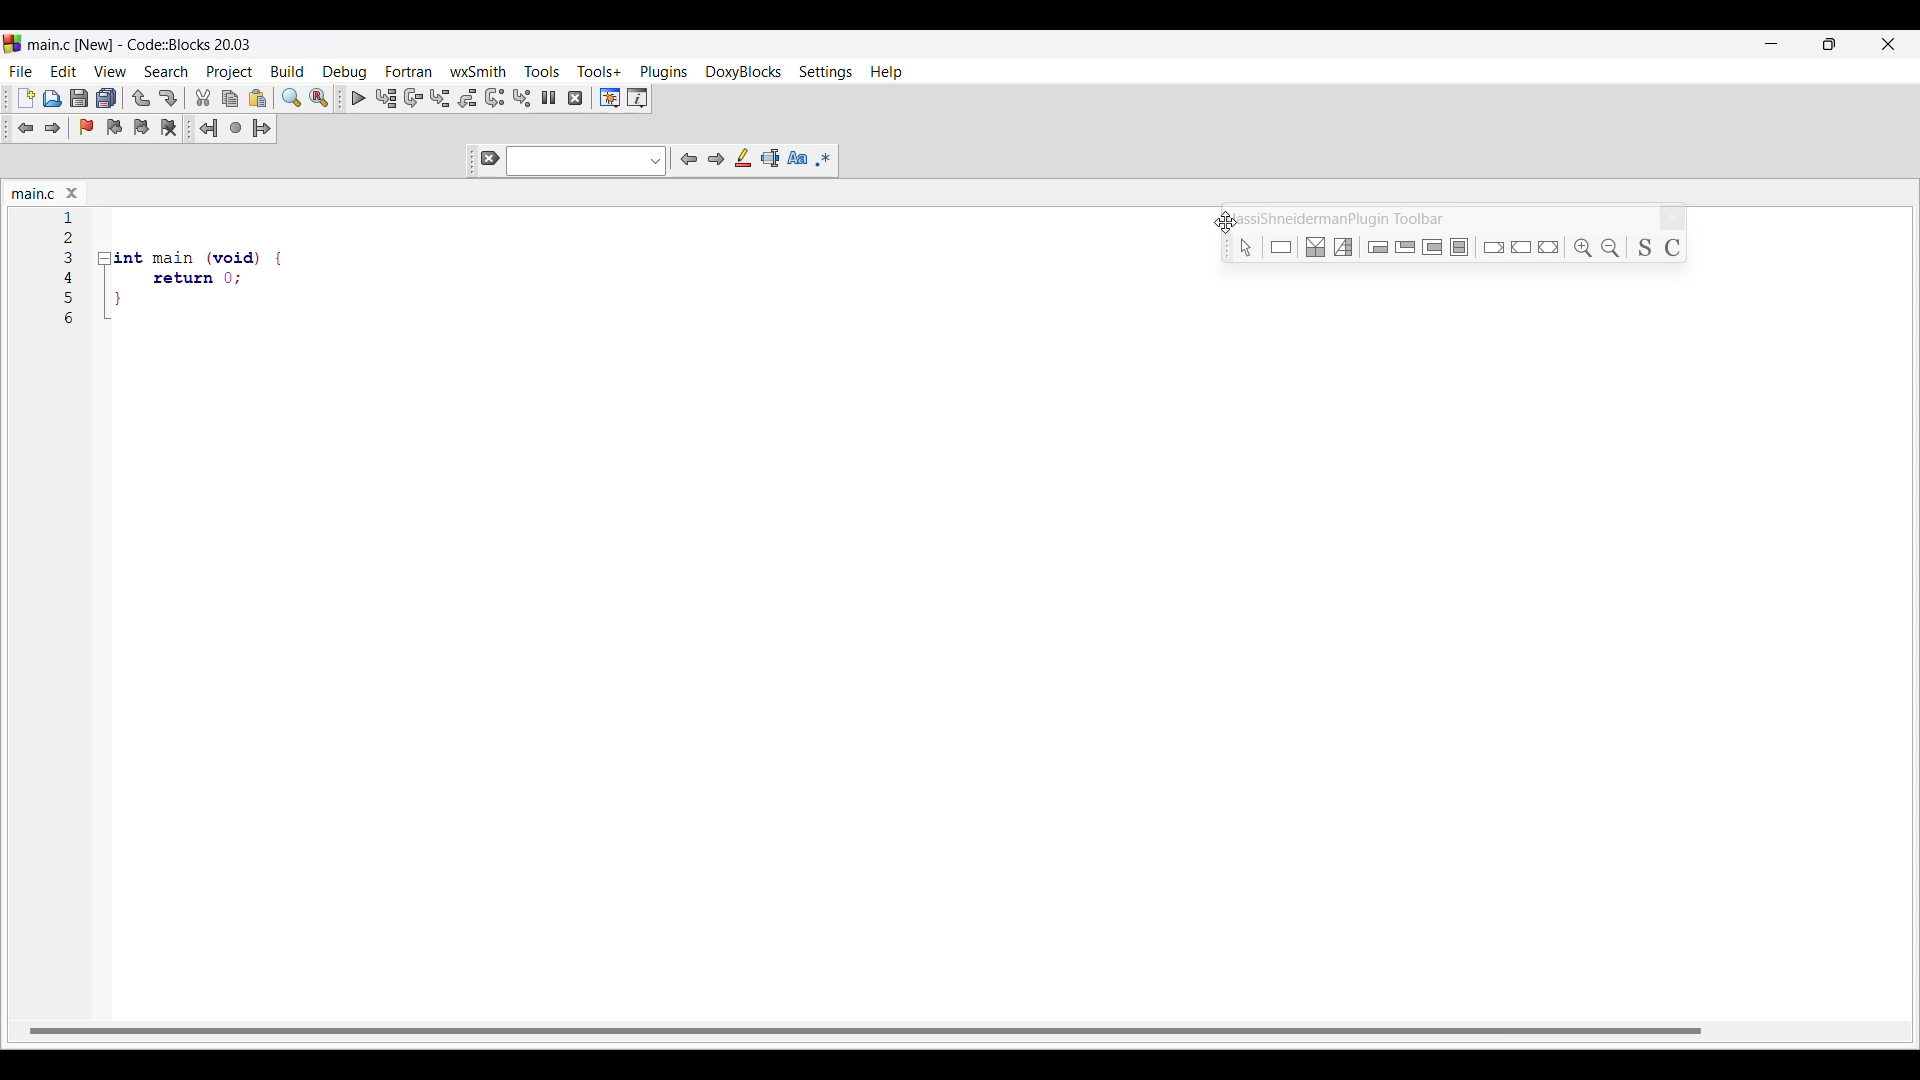 This screenshot has height=1080, width=1920. Describe the element at coordinates (1888, 44) in the screenshot. I see `Close interface` at that location.